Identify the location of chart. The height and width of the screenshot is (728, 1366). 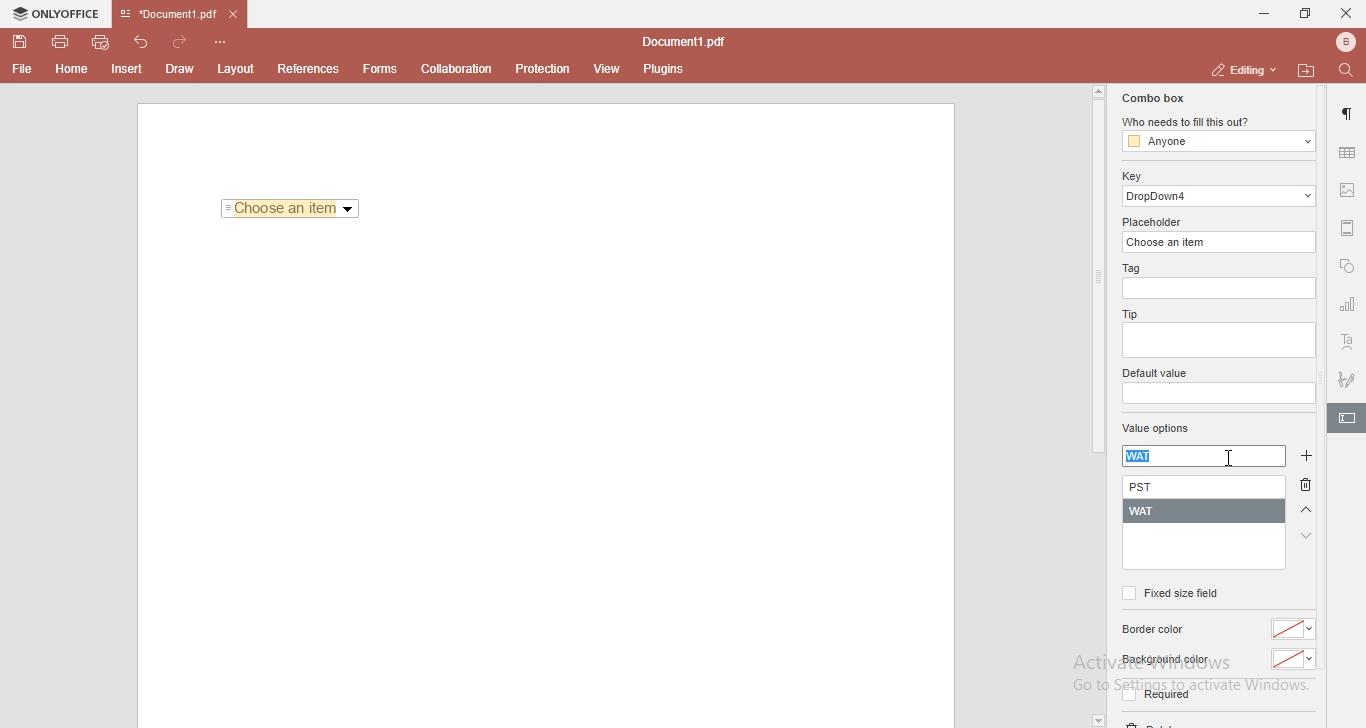
(1348, 308).